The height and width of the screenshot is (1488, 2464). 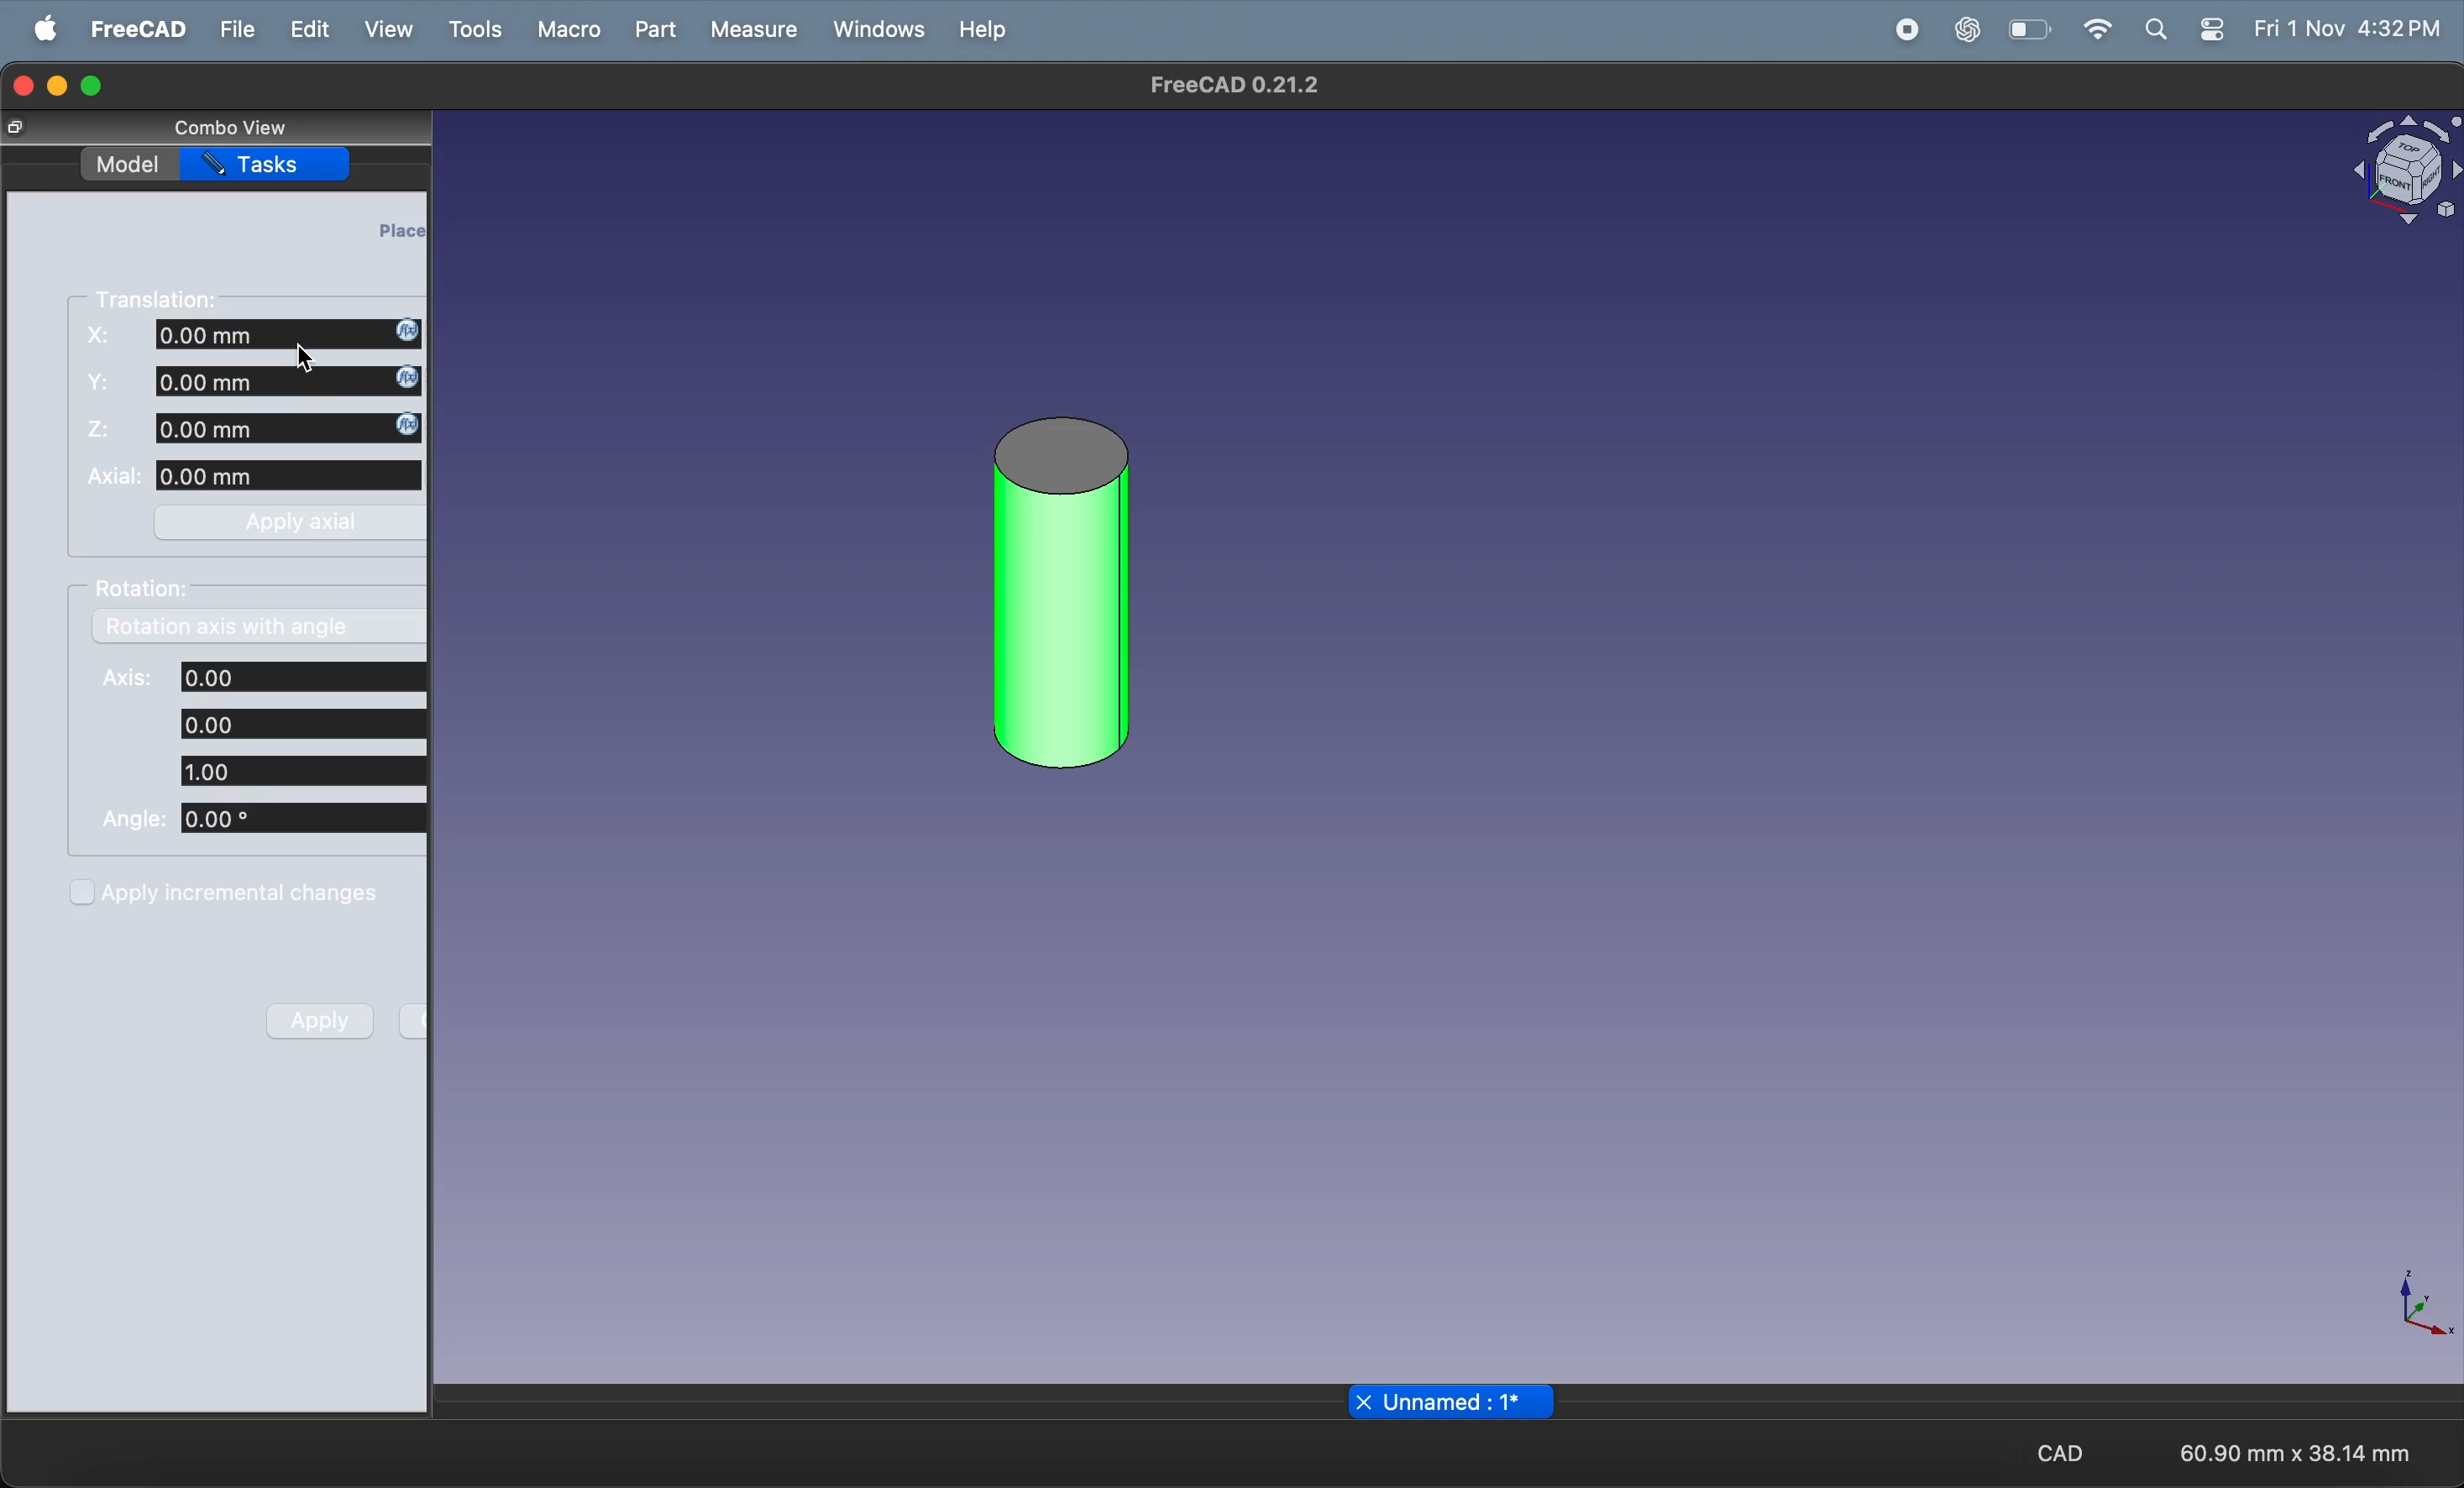 I want to click on X coordinate, so click(x=290, y=335).